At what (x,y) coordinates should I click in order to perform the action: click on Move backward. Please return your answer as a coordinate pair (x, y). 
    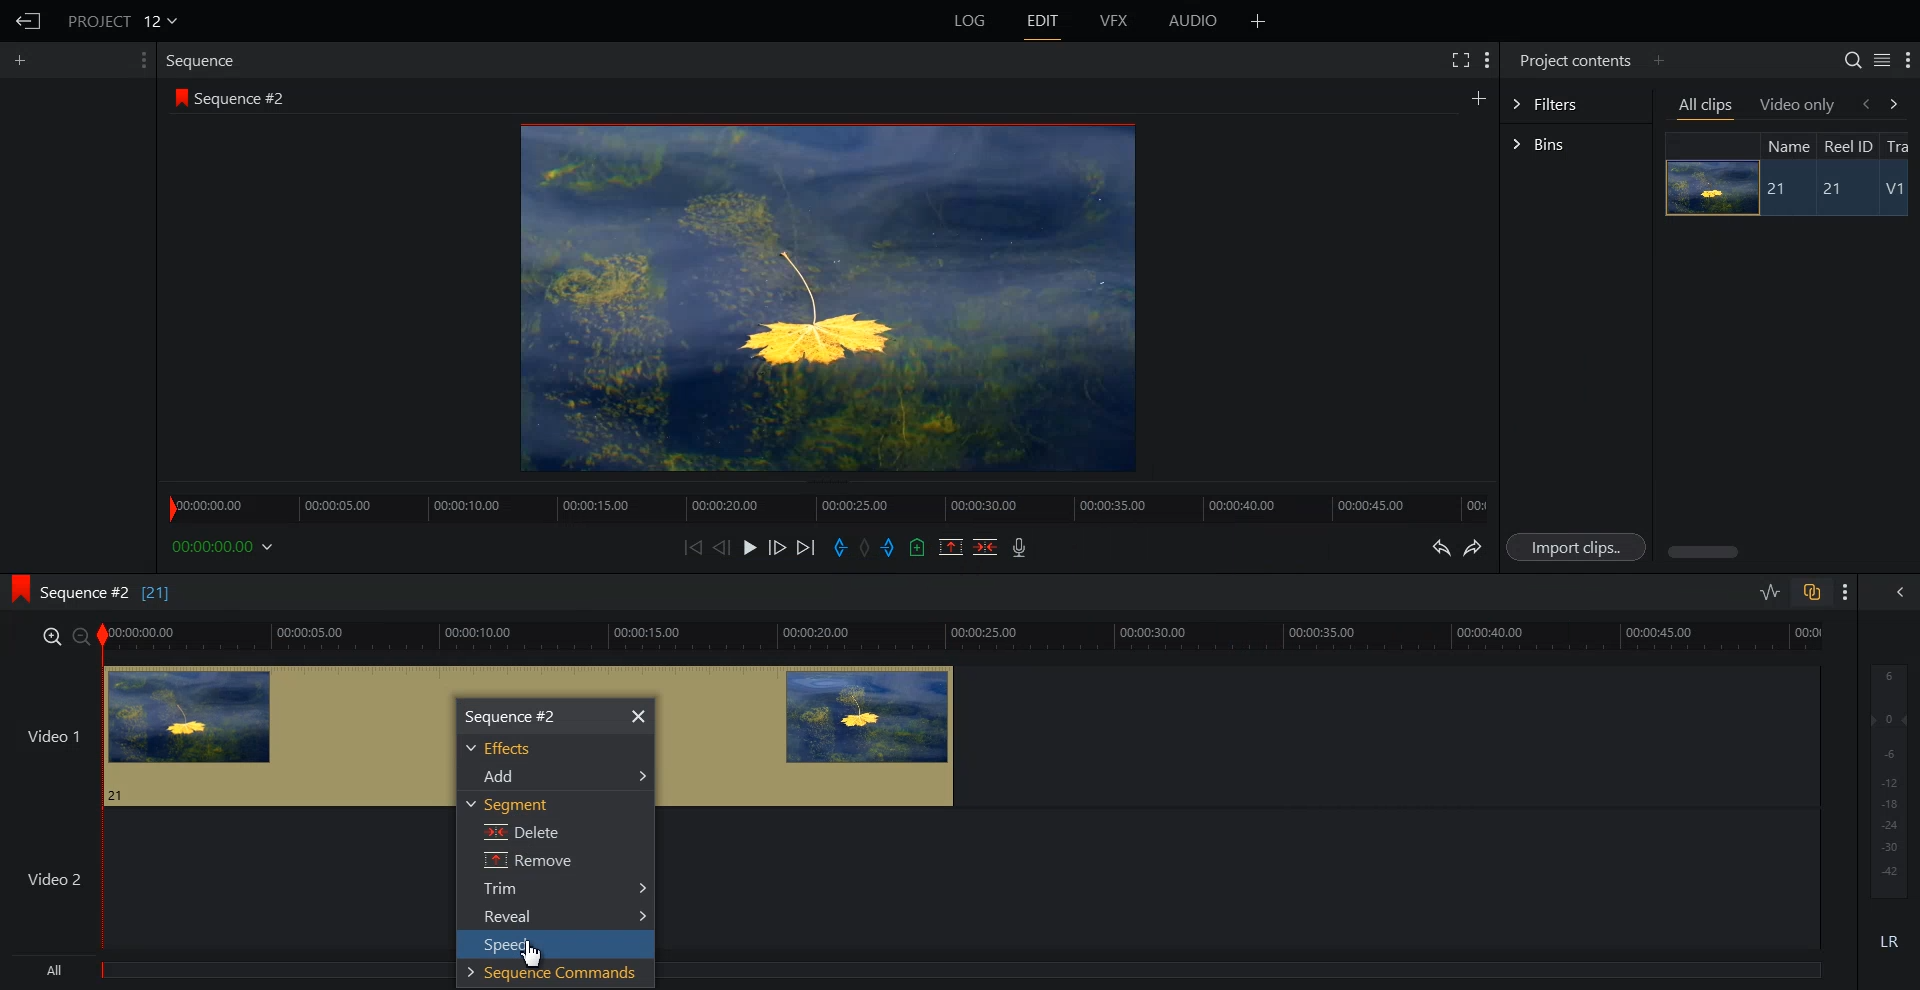
    Looking at the image, I should click on (696, 547).